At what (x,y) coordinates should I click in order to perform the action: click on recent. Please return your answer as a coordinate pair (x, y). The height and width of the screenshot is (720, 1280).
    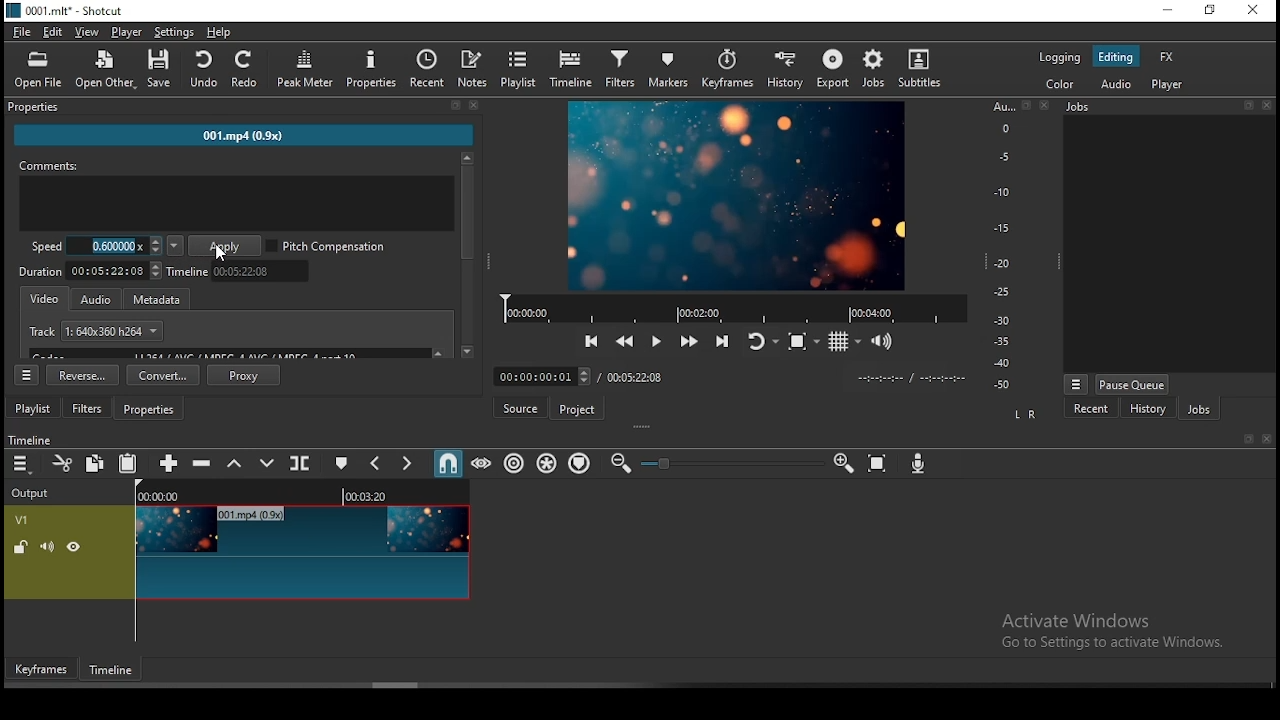
    Looking at the image, I should click on (425, 69).